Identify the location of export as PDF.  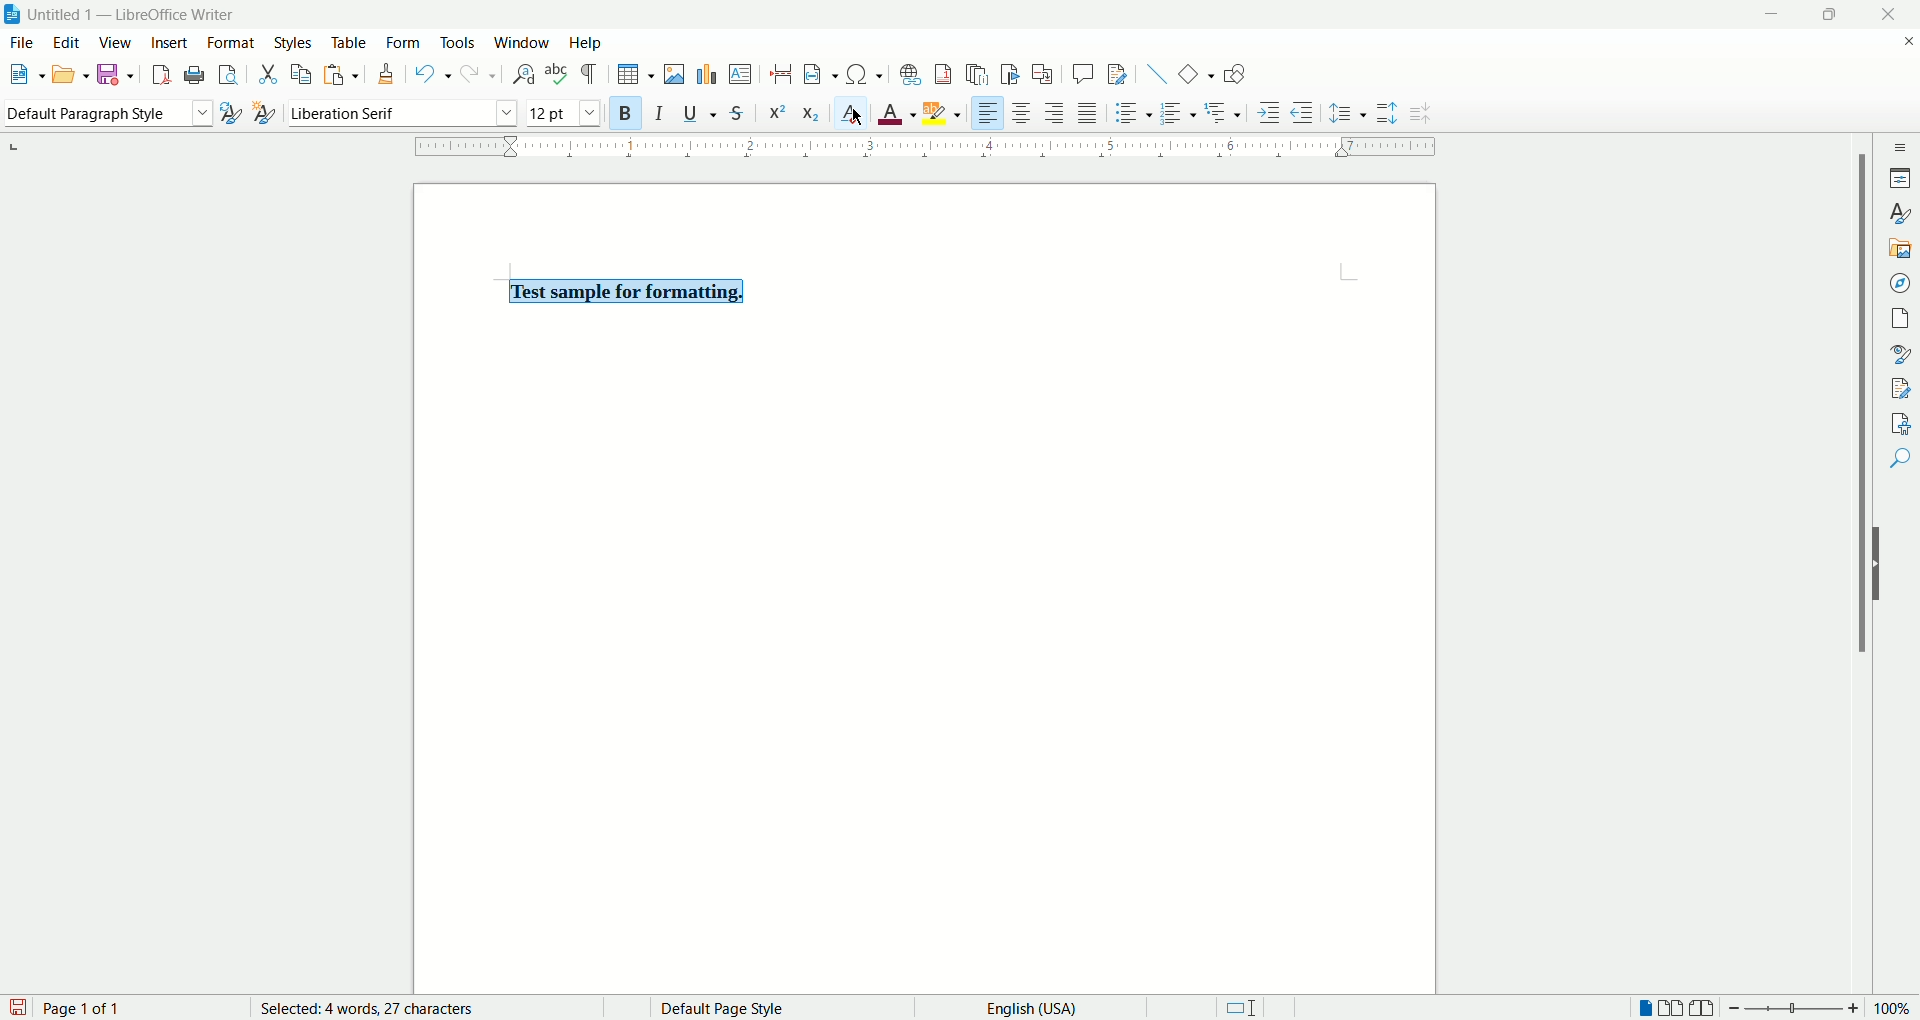
(164, 78).